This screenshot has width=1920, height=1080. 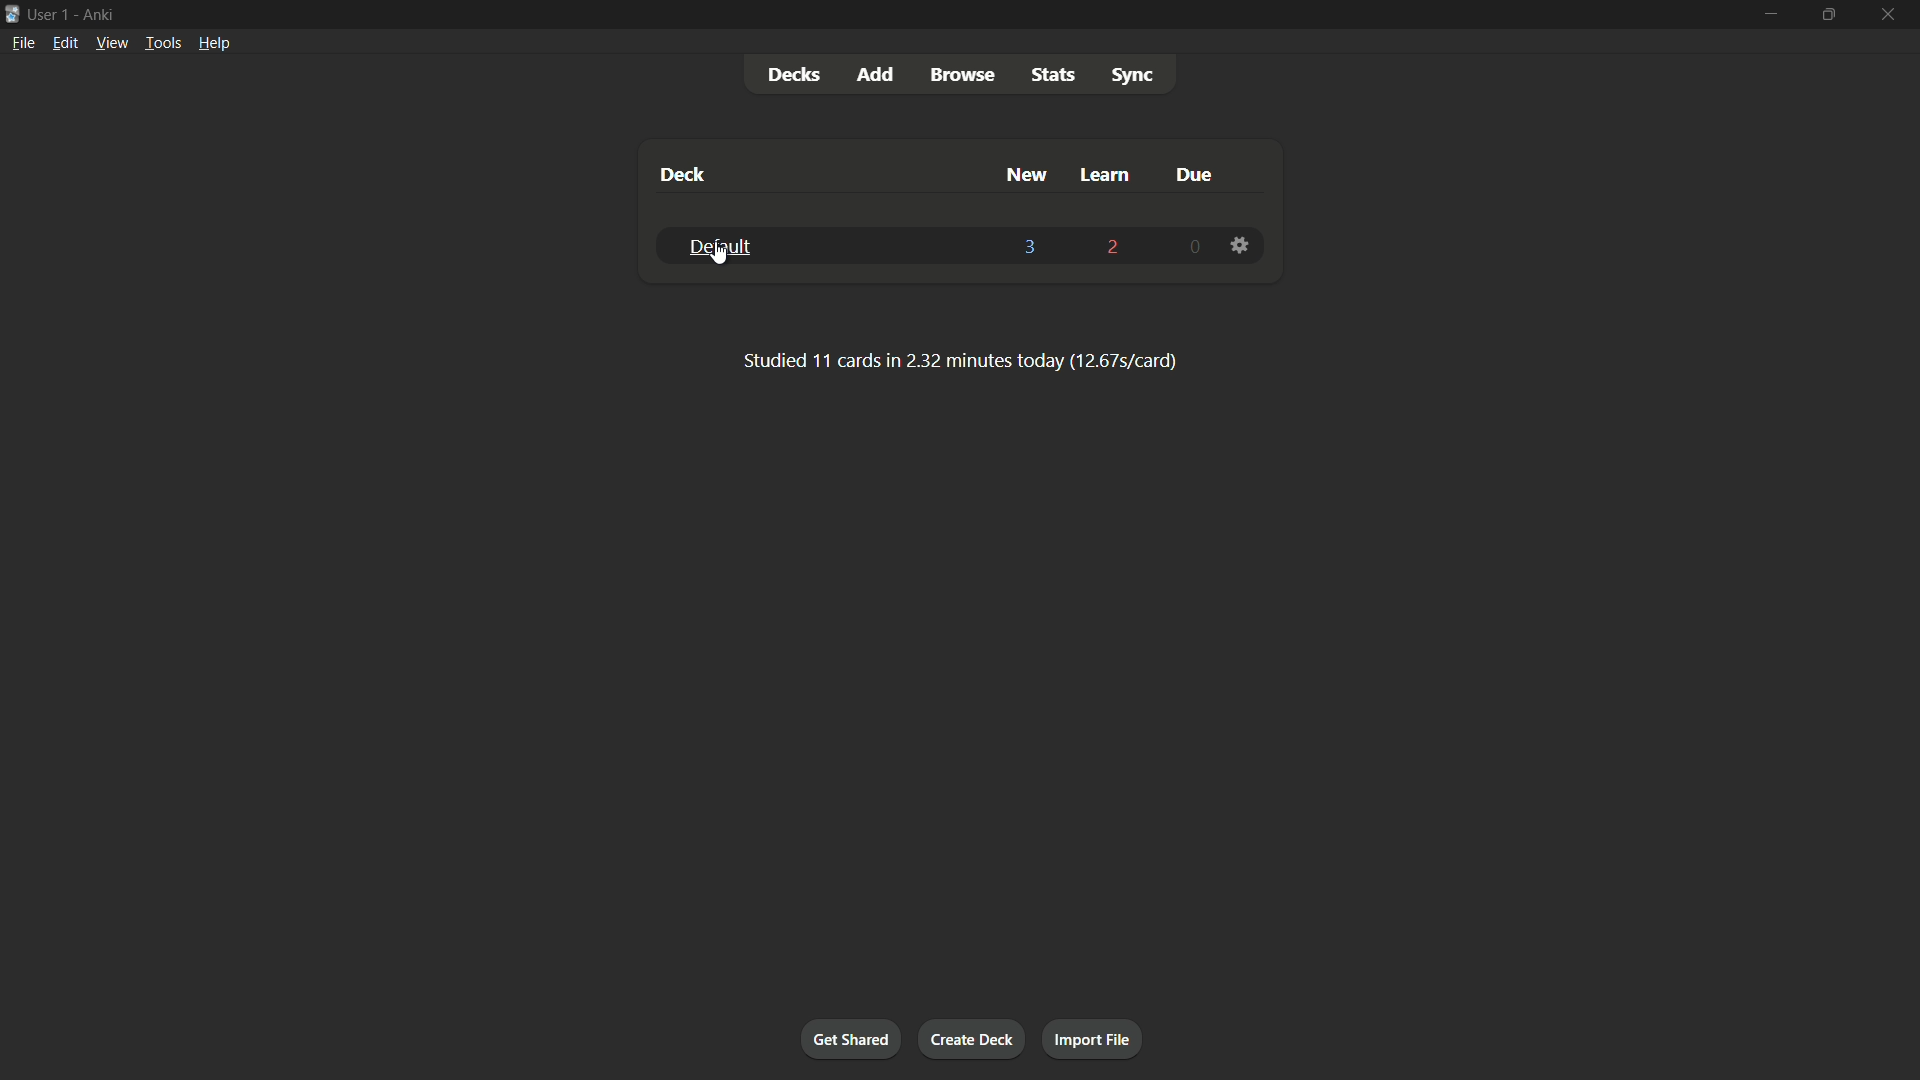 I want to click on browse, so click(x=963, y=76).